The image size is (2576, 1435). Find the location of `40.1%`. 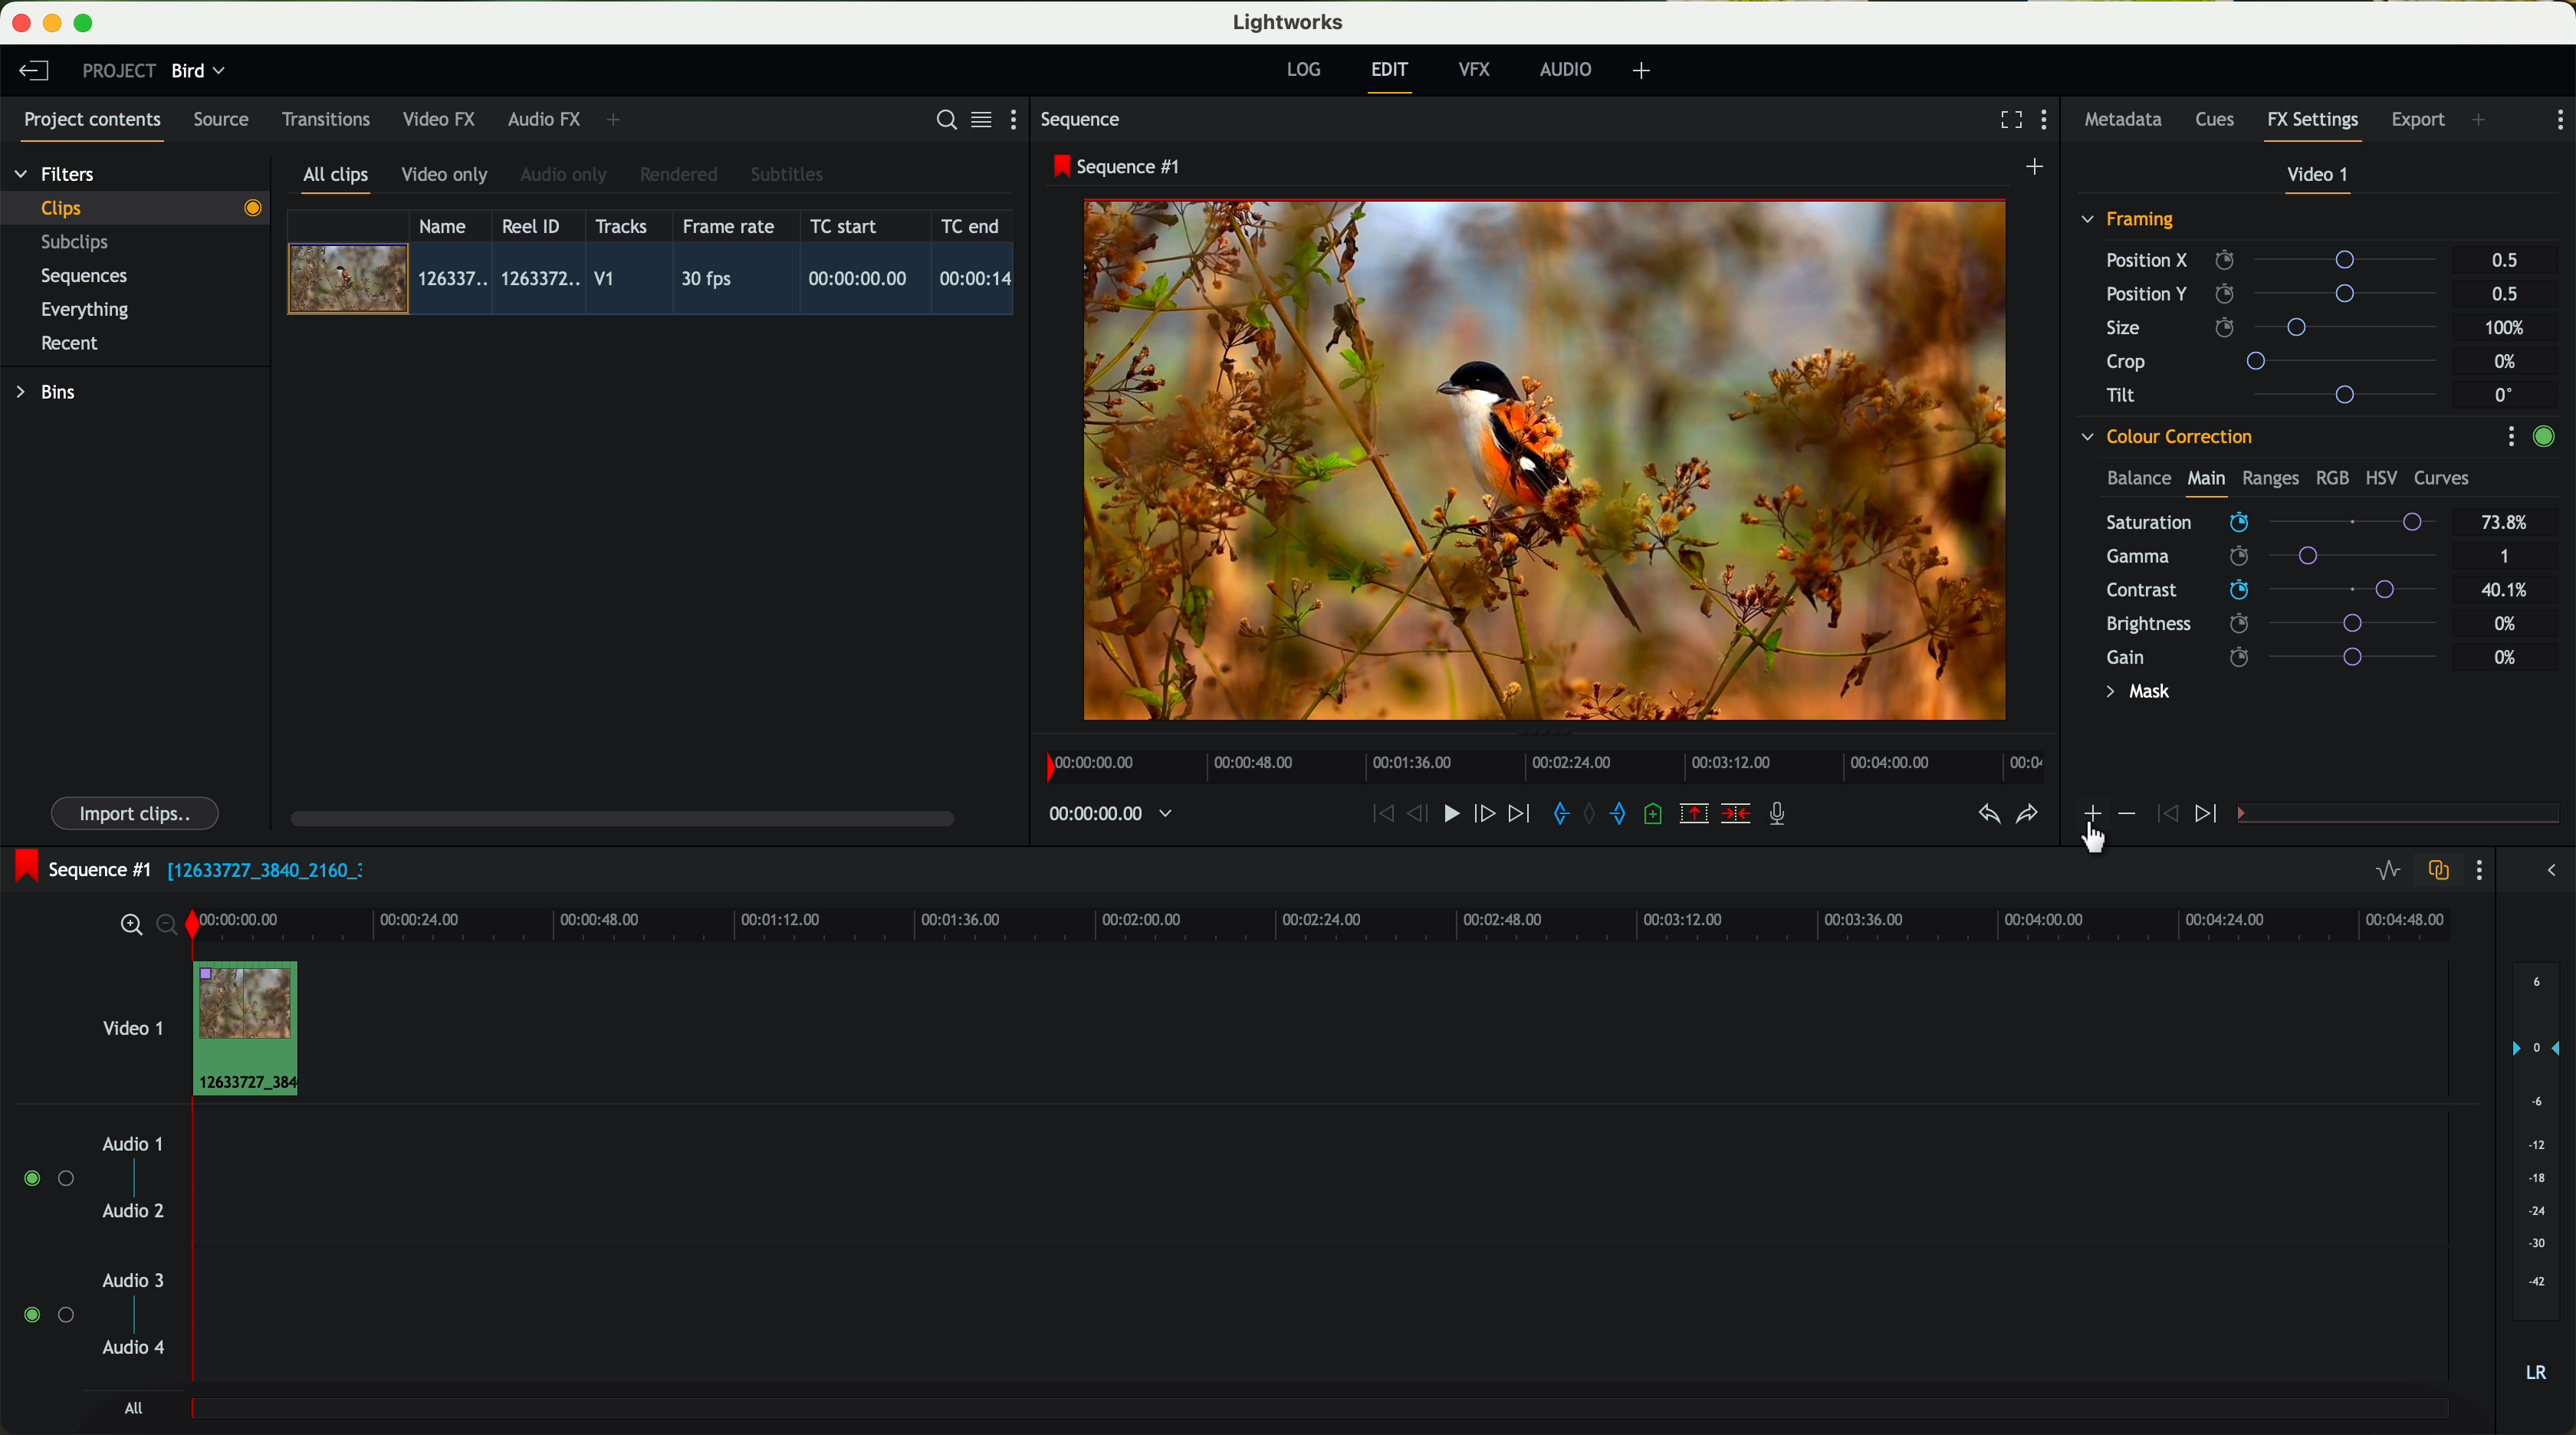

40.1% is located at coordinates (2510, 590).